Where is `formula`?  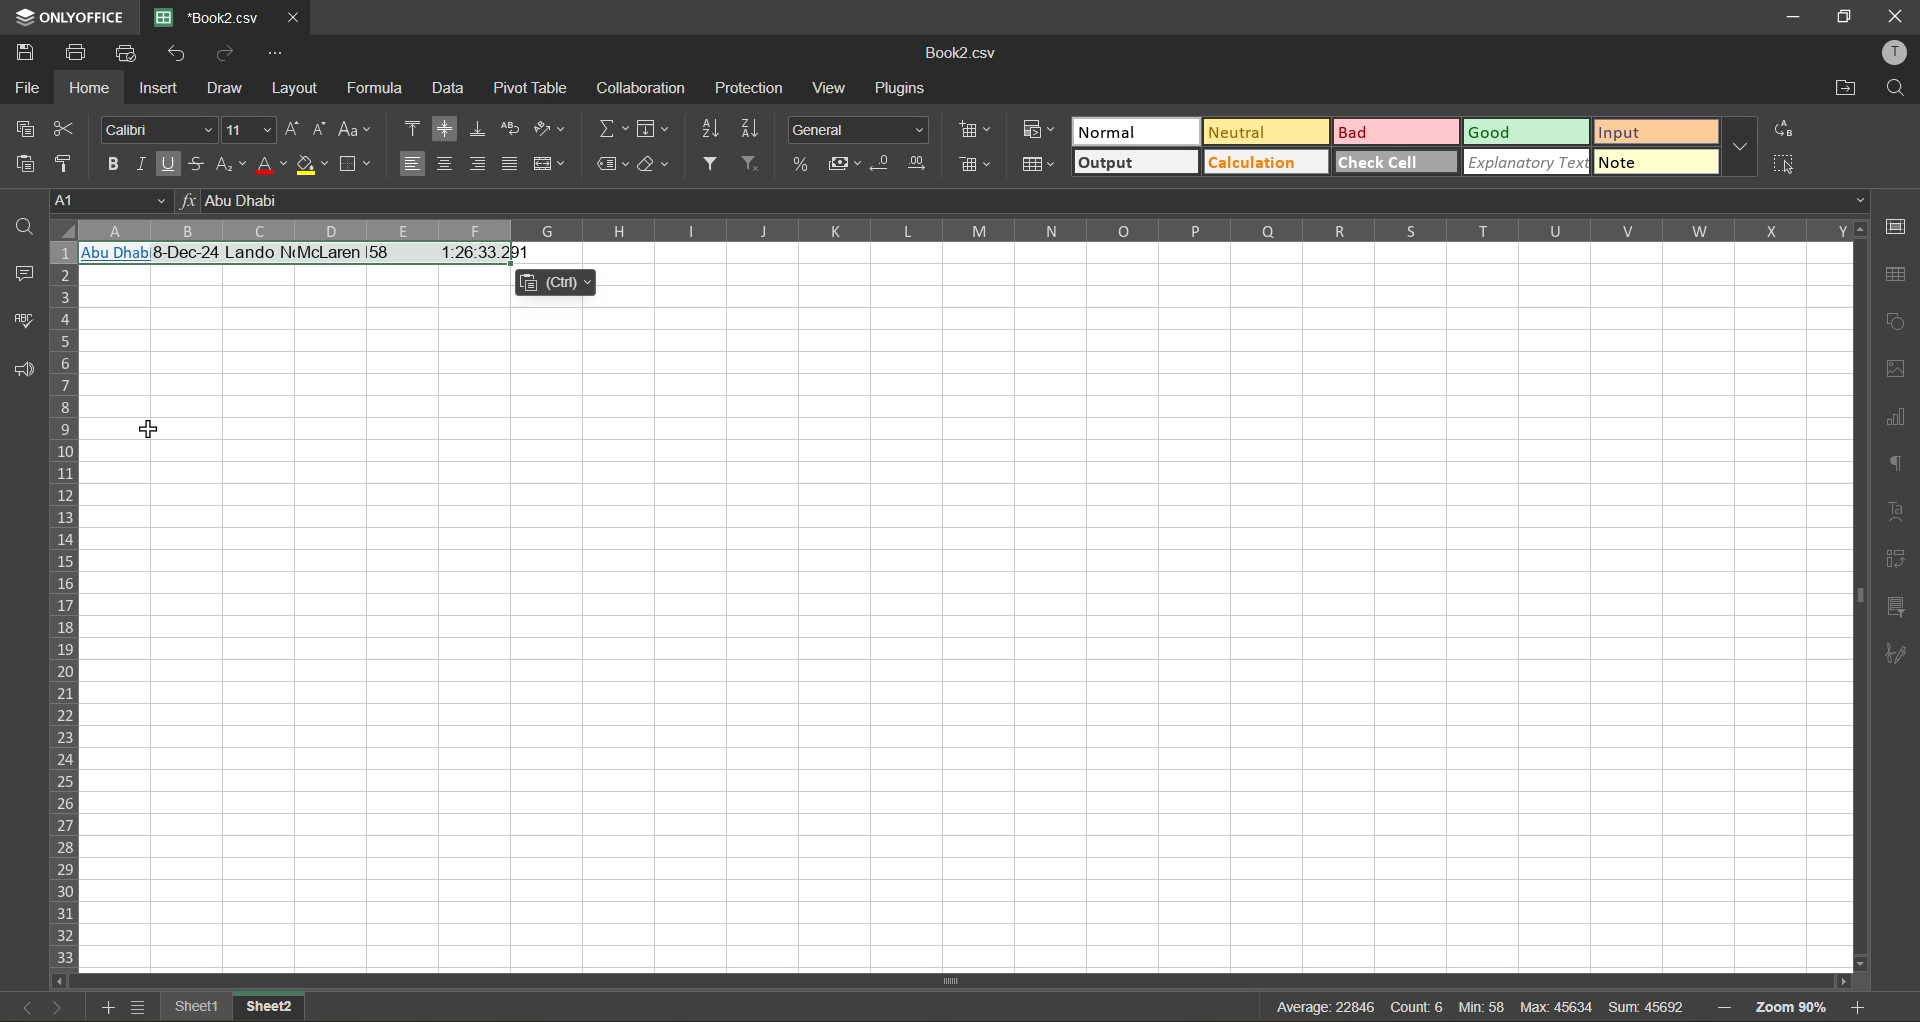
formula is located at coordinates (384, 89).